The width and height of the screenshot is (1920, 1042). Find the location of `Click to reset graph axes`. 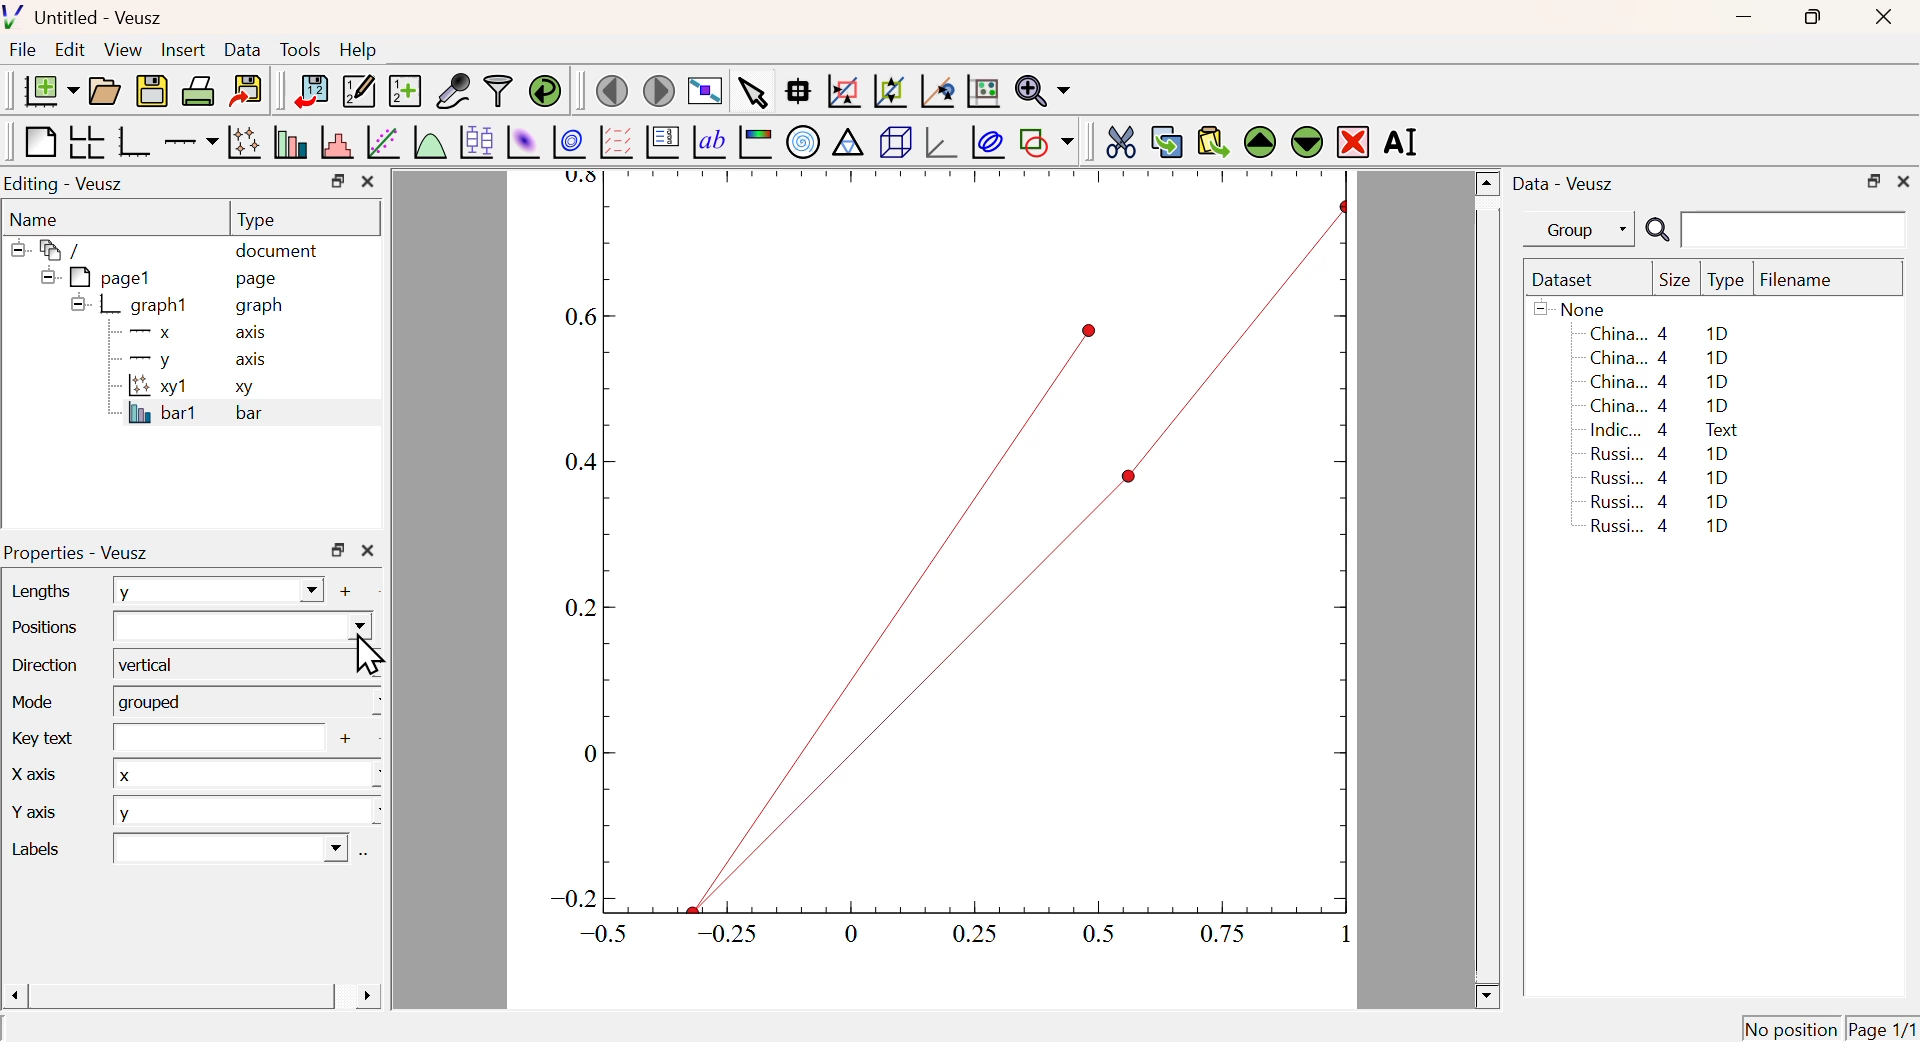

Click to reset graph axes is located at coordinates (934, 92).